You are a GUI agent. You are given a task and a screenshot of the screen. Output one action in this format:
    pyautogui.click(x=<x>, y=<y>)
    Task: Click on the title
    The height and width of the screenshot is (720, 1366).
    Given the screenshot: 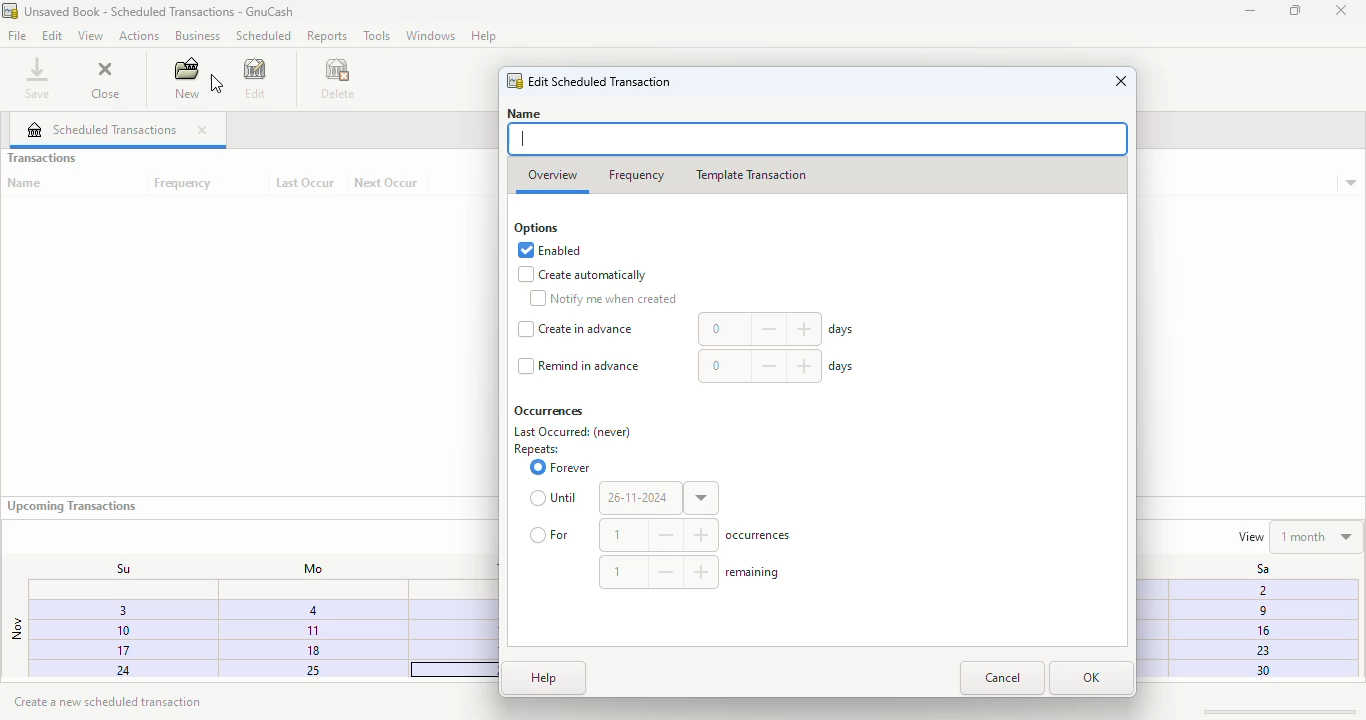 What is the action you would take?
    pyautogui.click(x=160, y=11)
    